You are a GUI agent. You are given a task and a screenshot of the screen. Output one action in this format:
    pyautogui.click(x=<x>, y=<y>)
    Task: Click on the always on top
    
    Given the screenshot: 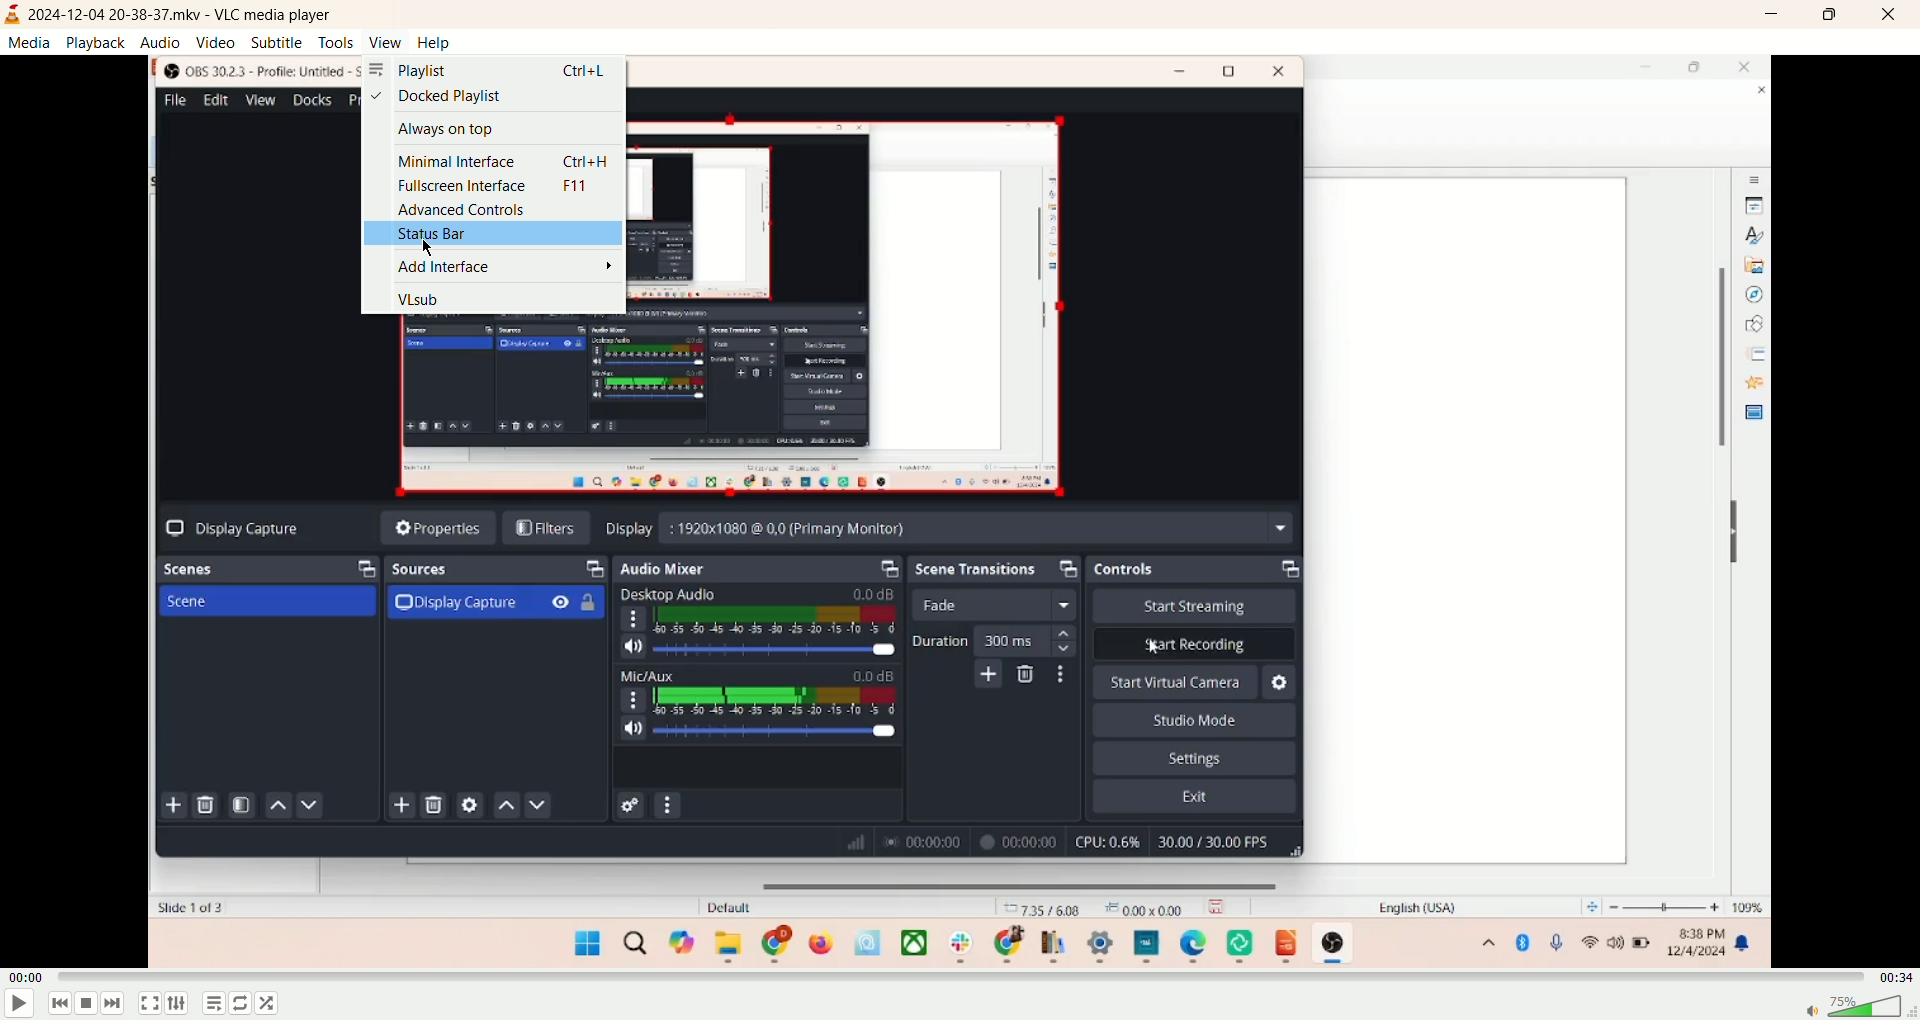 What is the action you would take?
    pyautogui.click(x=443, y=130)
    